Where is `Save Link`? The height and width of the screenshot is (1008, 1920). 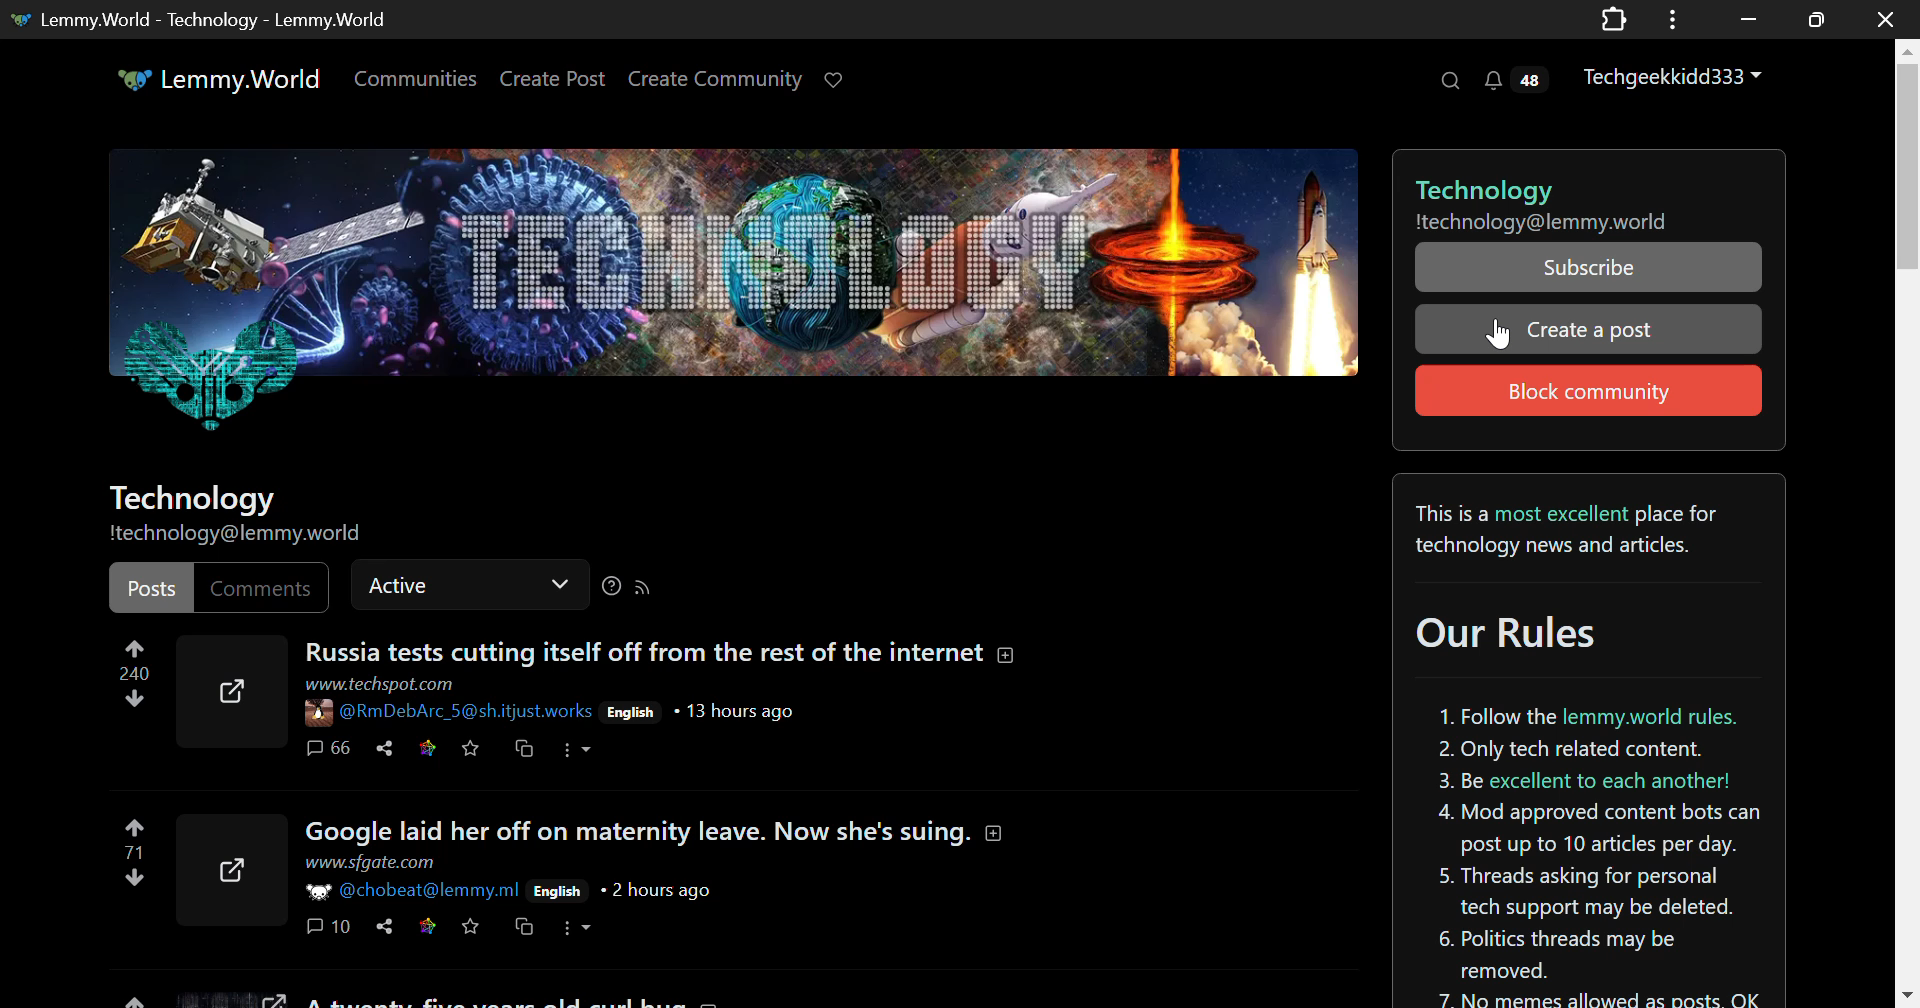 Save Link is located at coordinates (426, 928).